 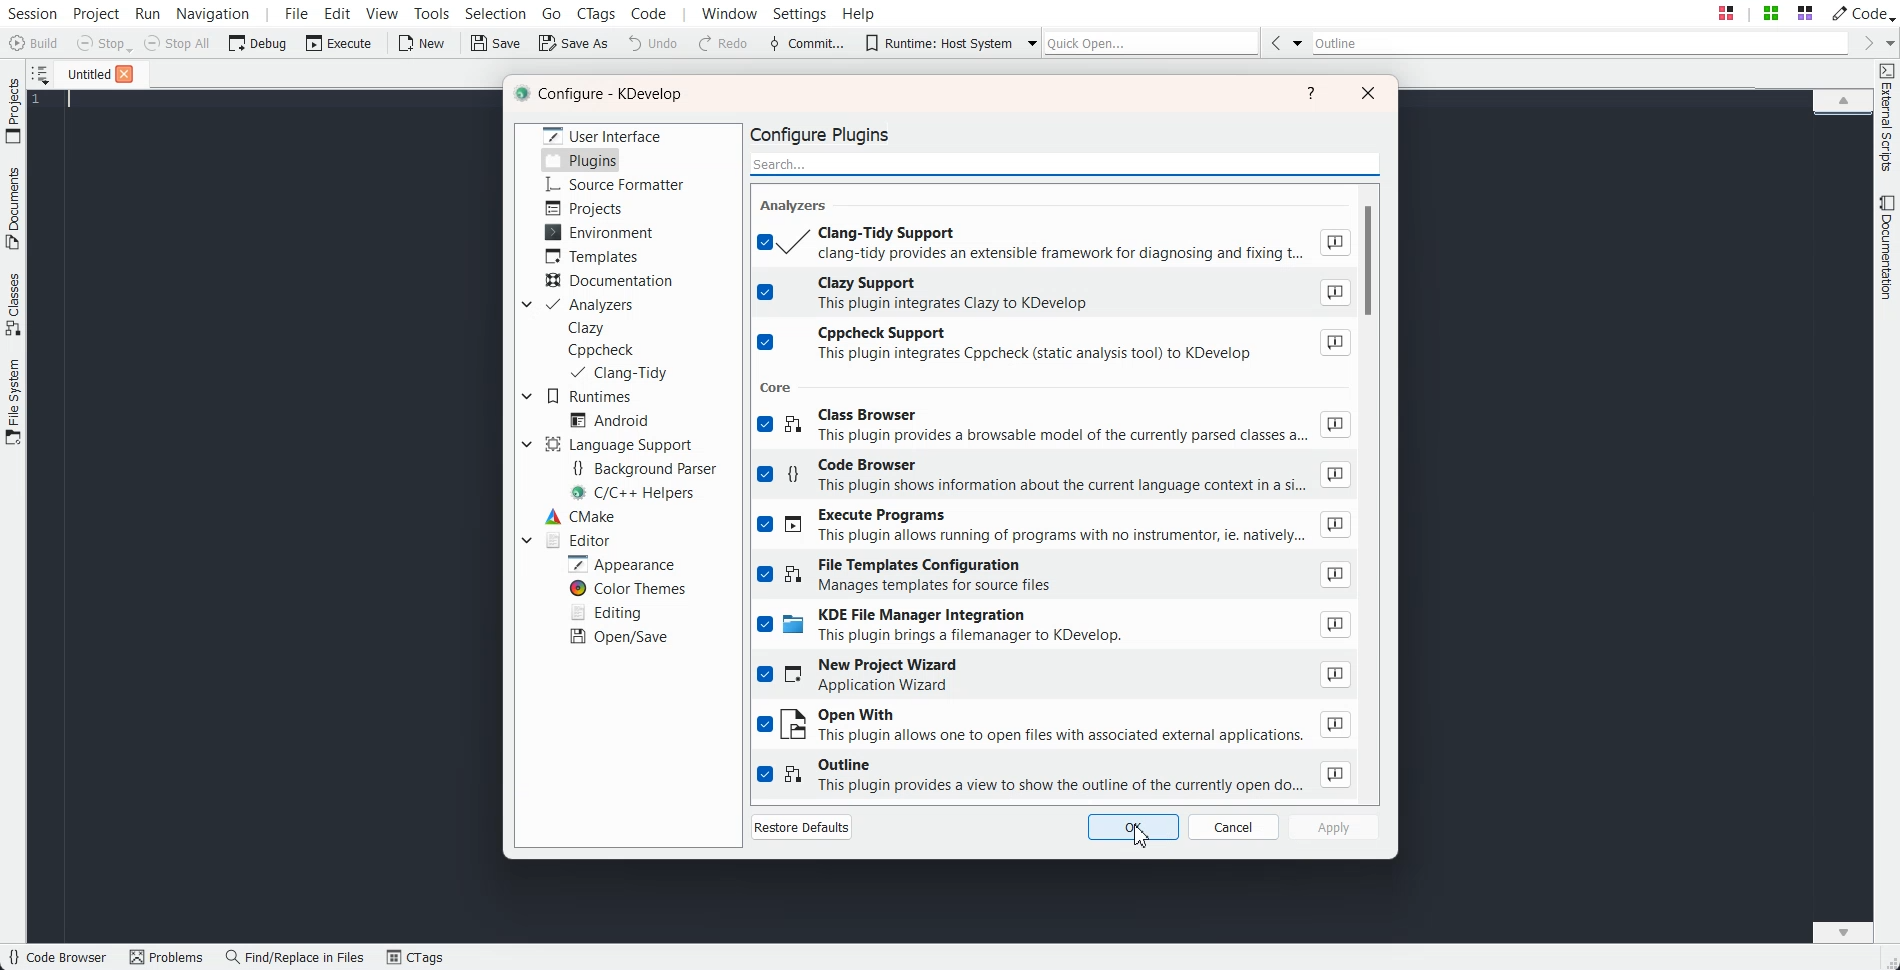 What do you see at coordinates (623, 444) in the screenshot?
I see `Language Support` at bounding box center [623, 444].